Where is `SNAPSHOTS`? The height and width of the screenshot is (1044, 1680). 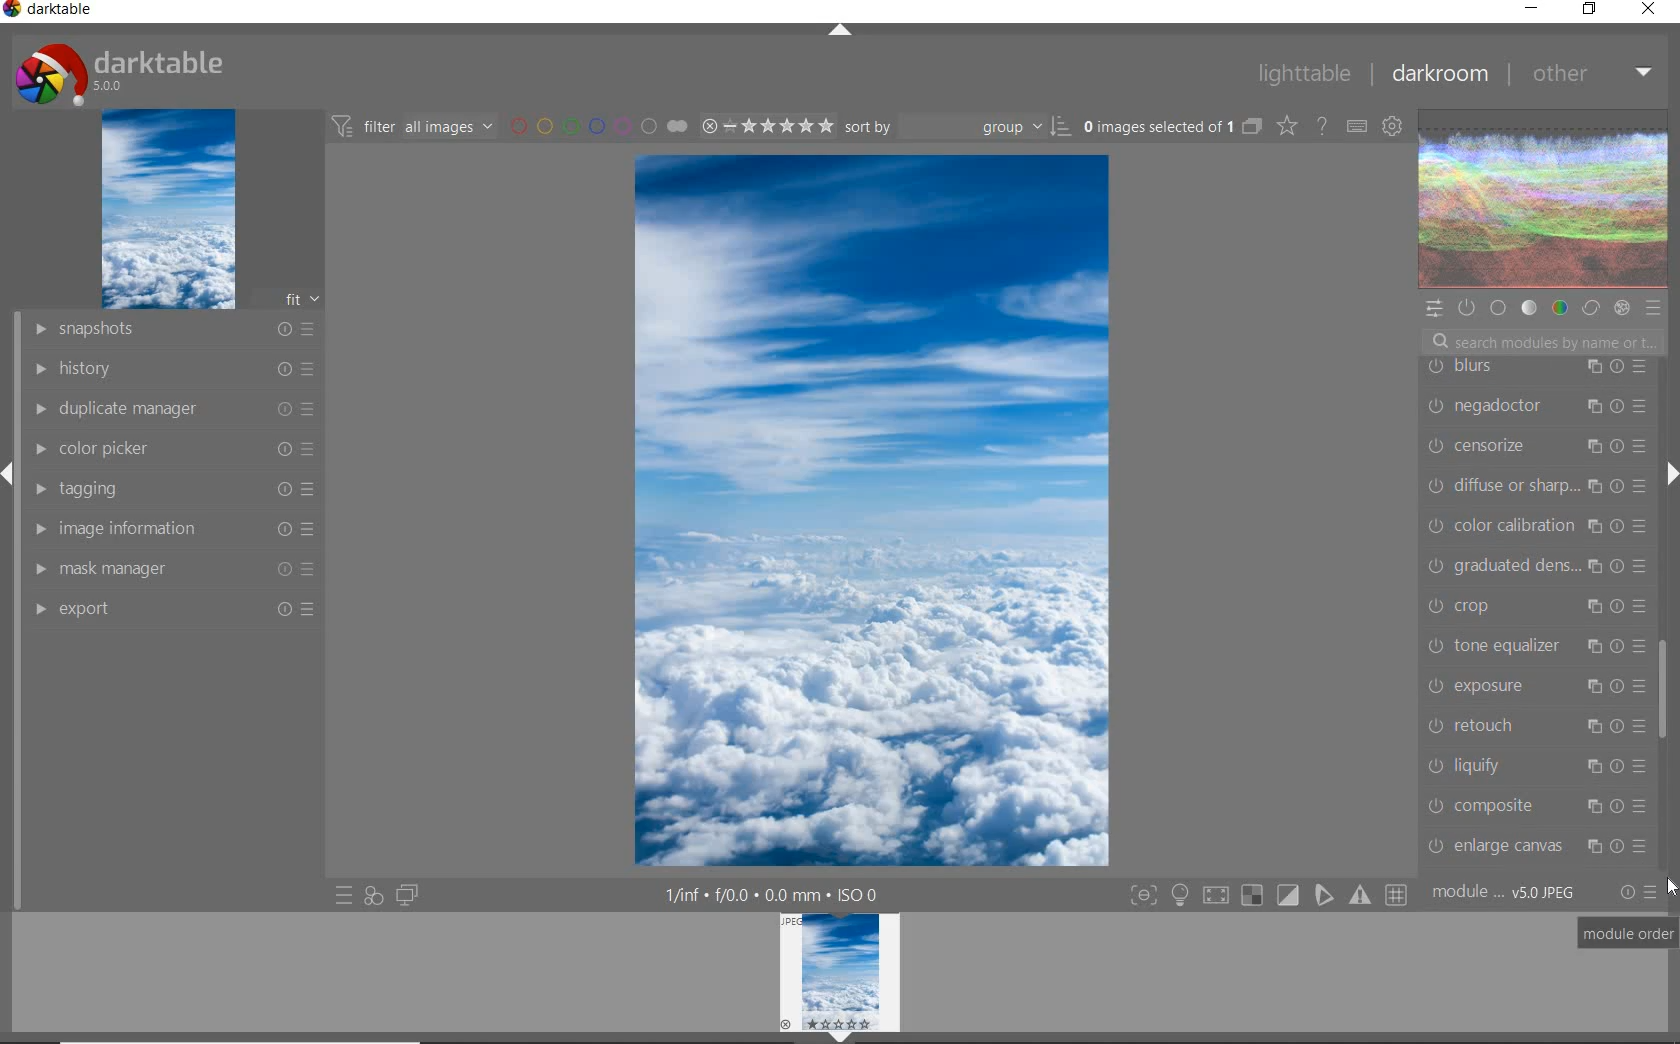
SNAPSHOTS is located at coordinates (175, 329).